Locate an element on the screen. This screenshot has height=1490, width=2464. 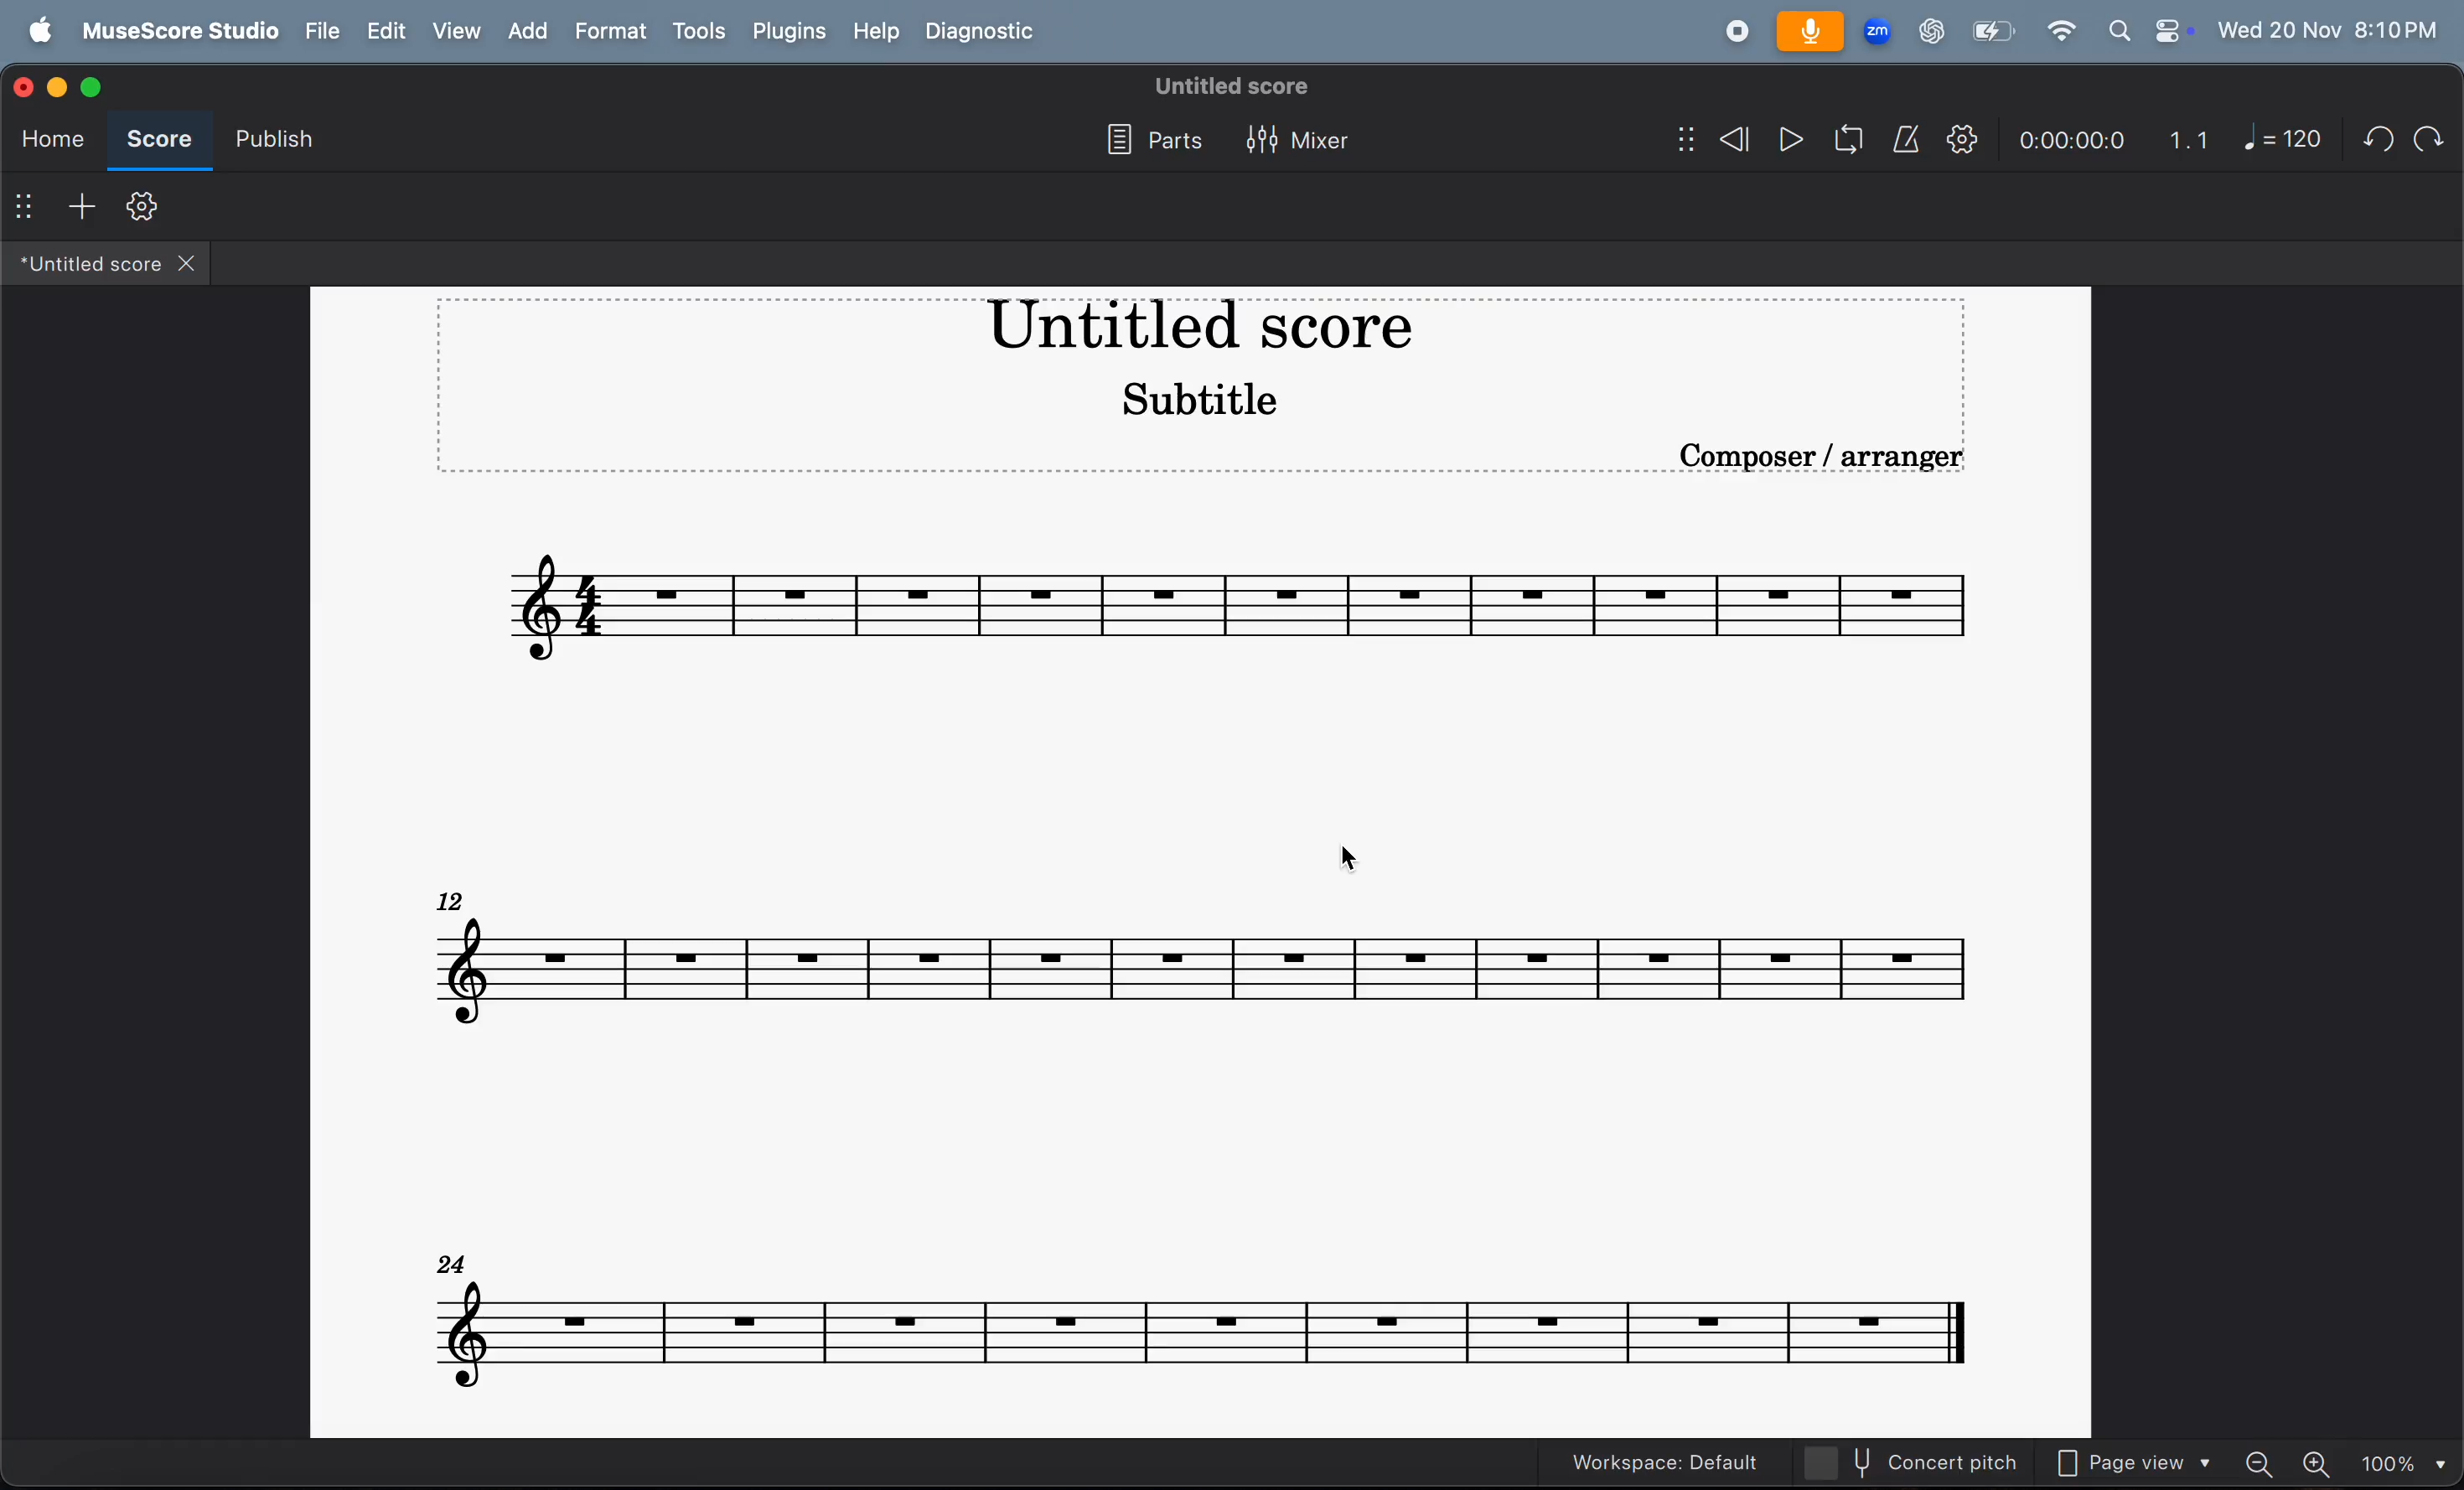
help is located at coordinates (881, 31).